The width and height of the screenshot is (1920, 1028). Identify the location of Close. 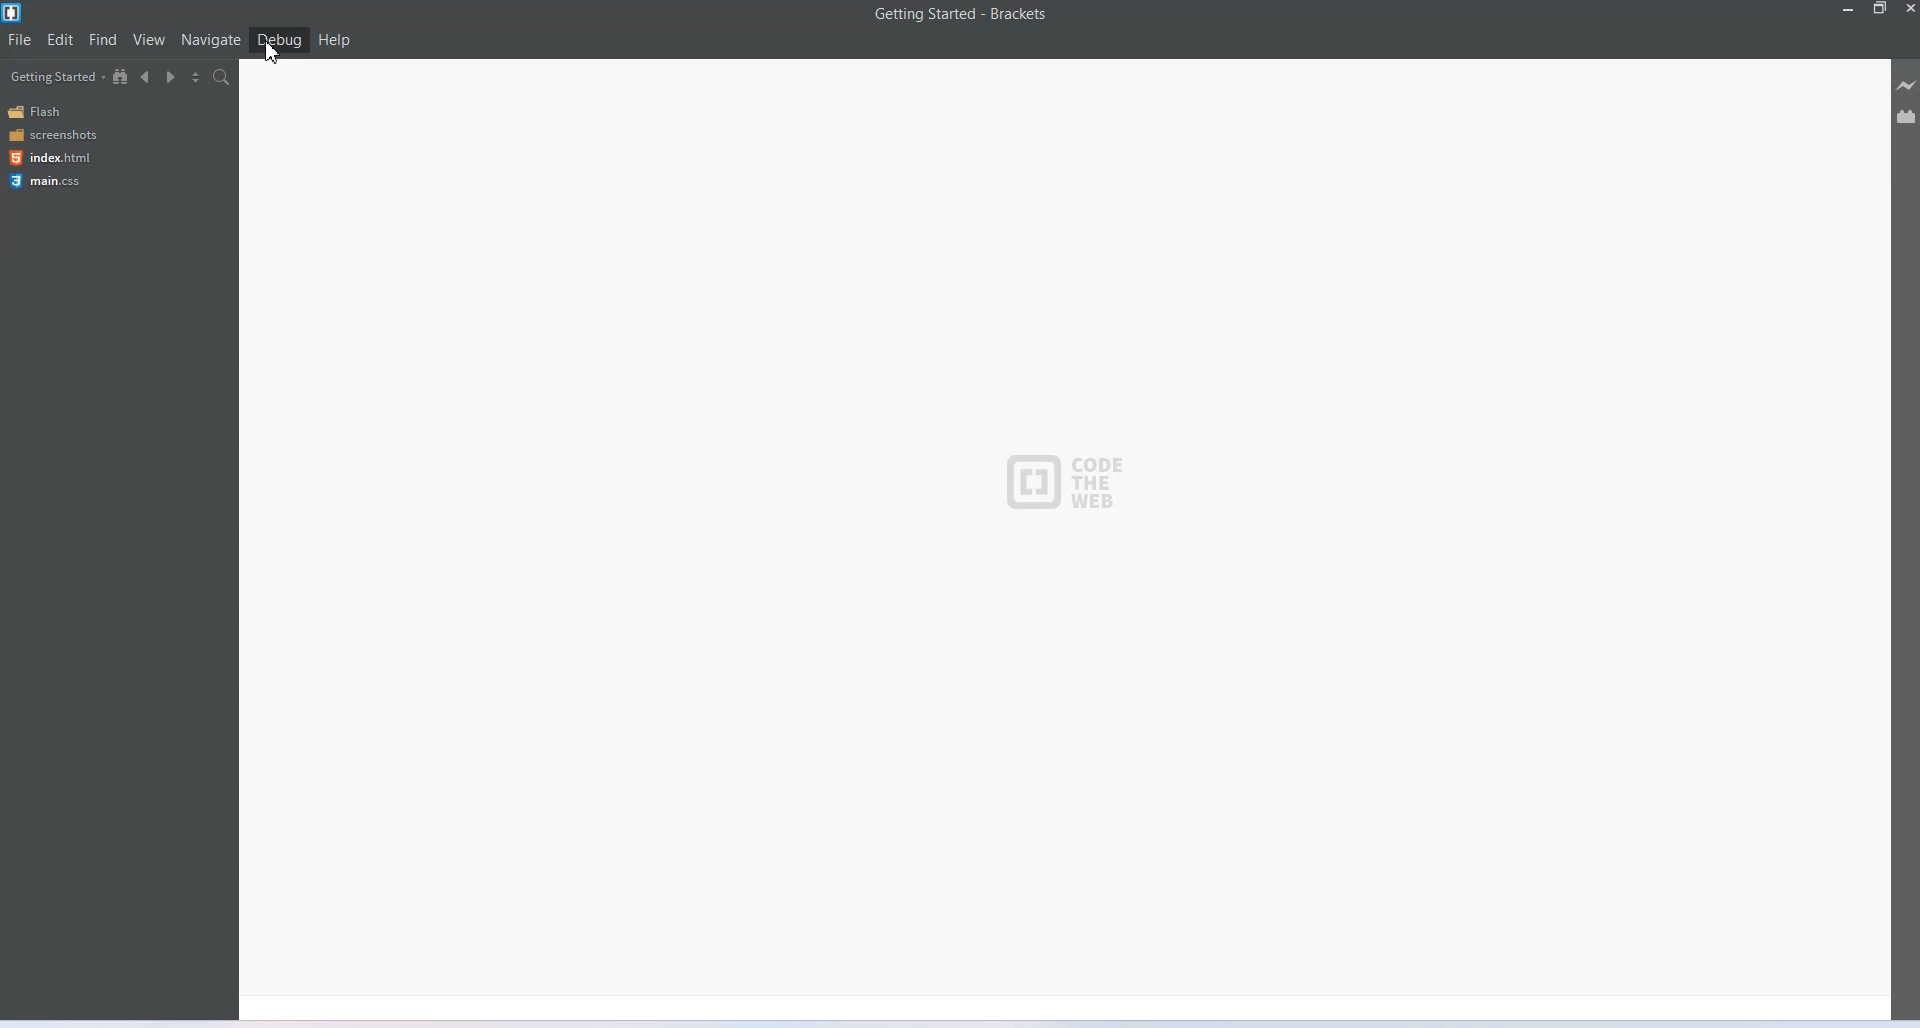
(1908, 10).